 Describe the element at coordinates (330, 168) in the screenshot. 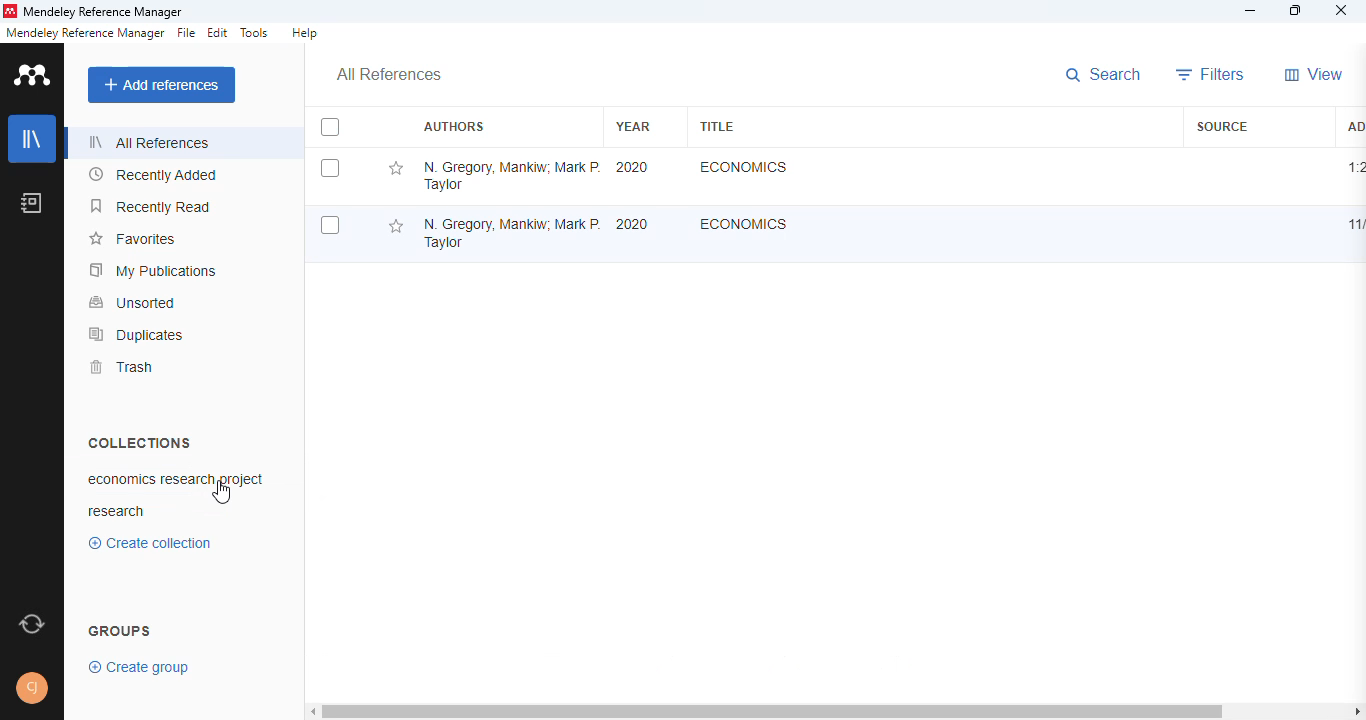

I see `select` at that location.